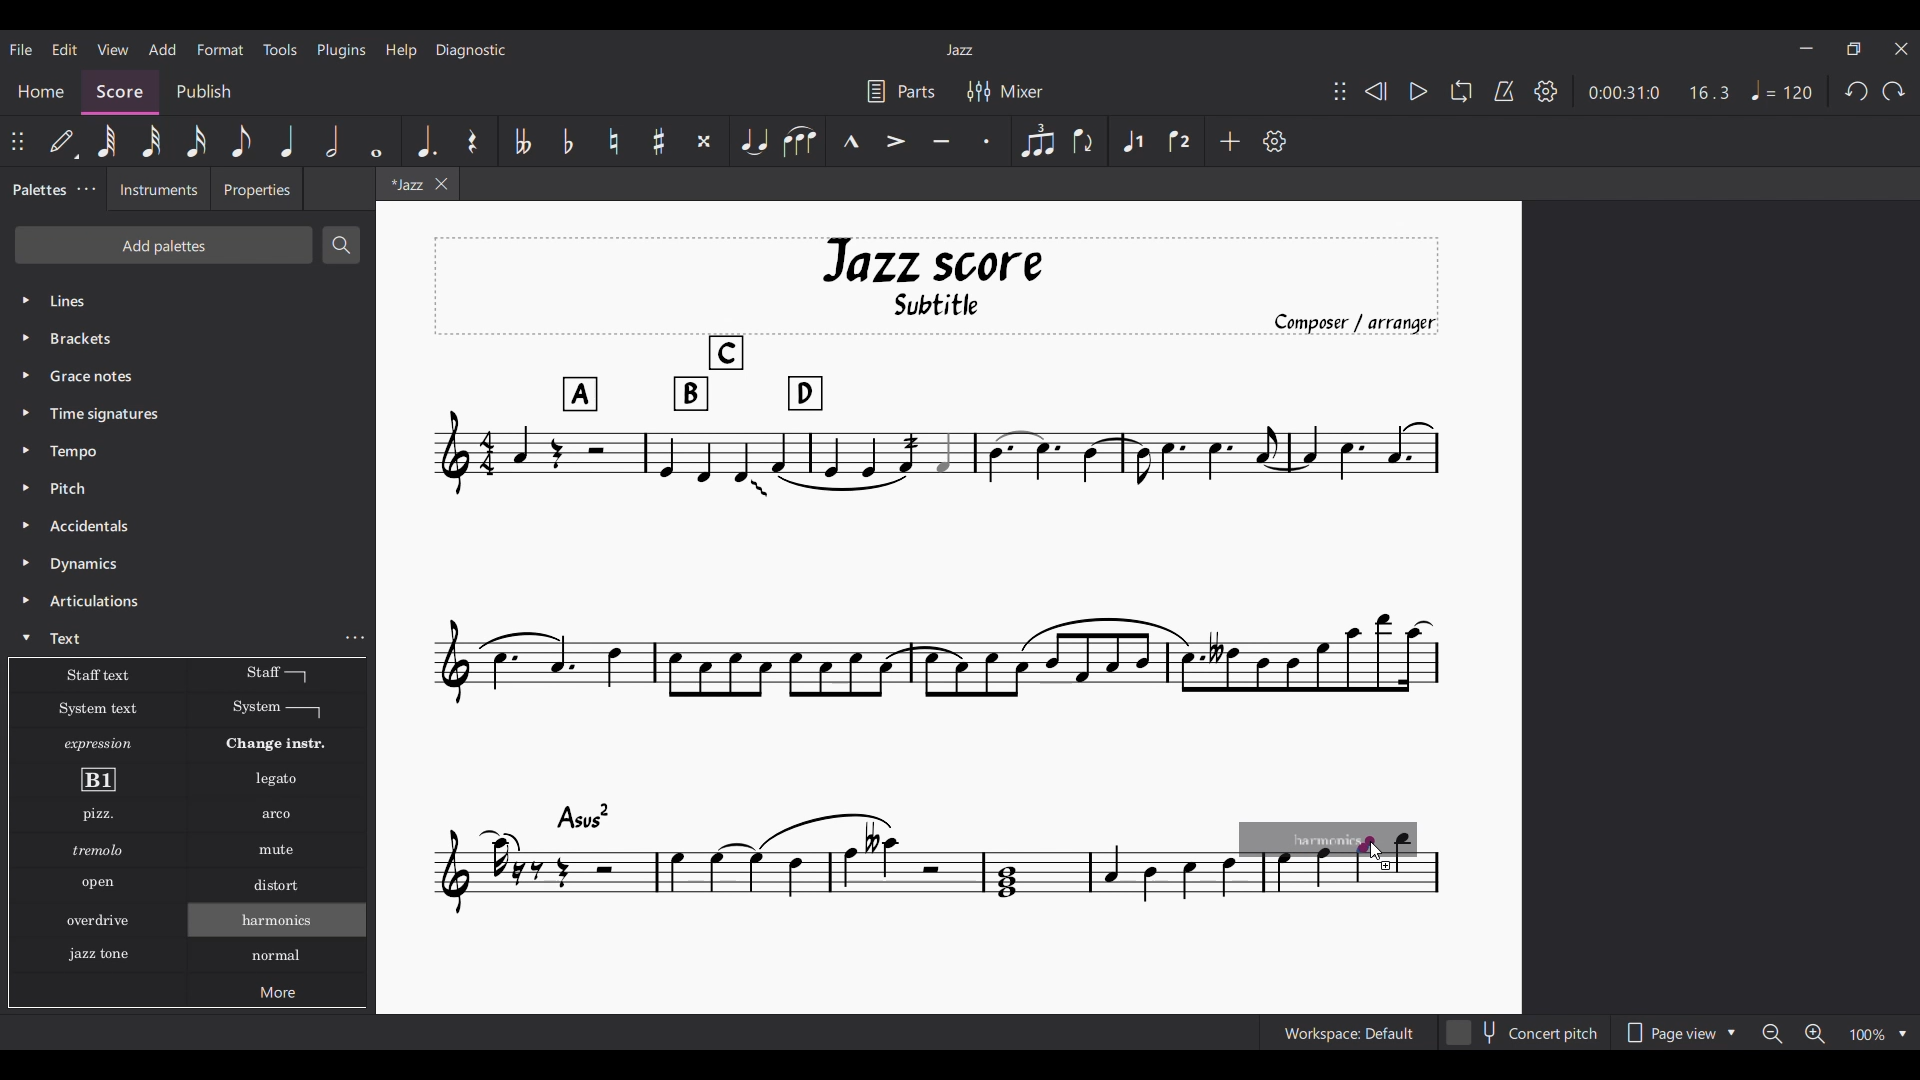  I want to click on Plugins menu, so click(341, 50).